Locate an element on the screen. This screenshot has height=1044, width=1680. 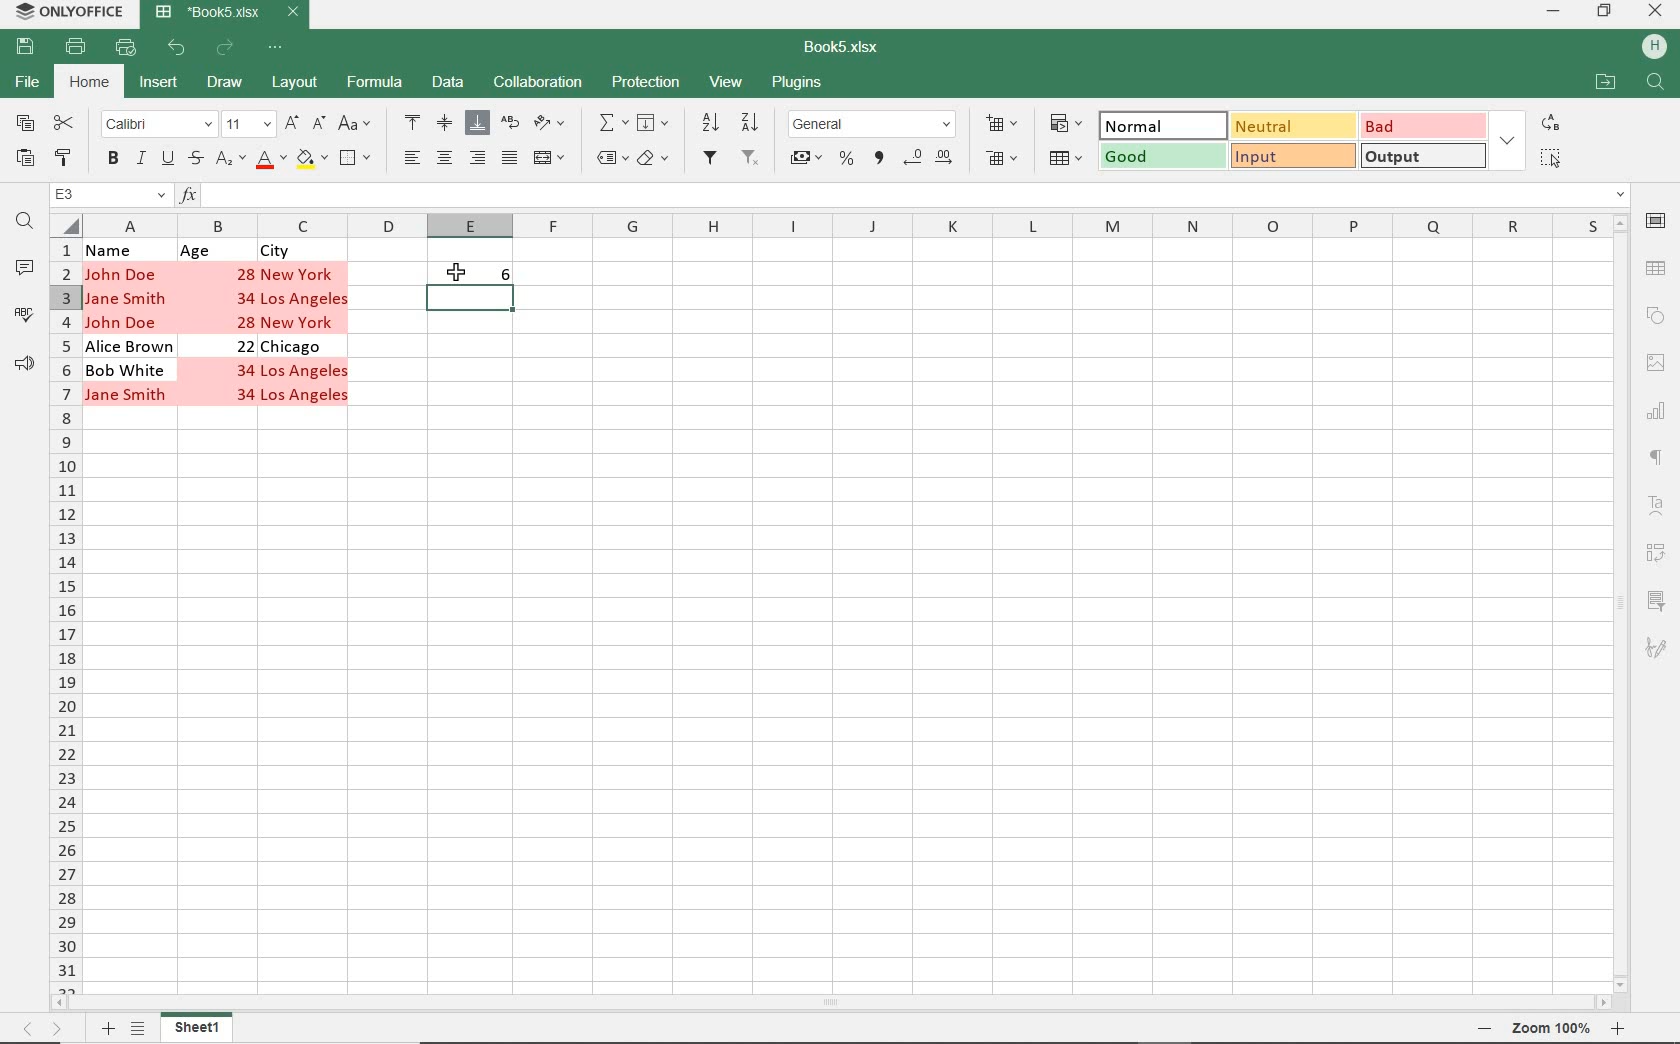
FORMULA is located at coordinates (375, 86).